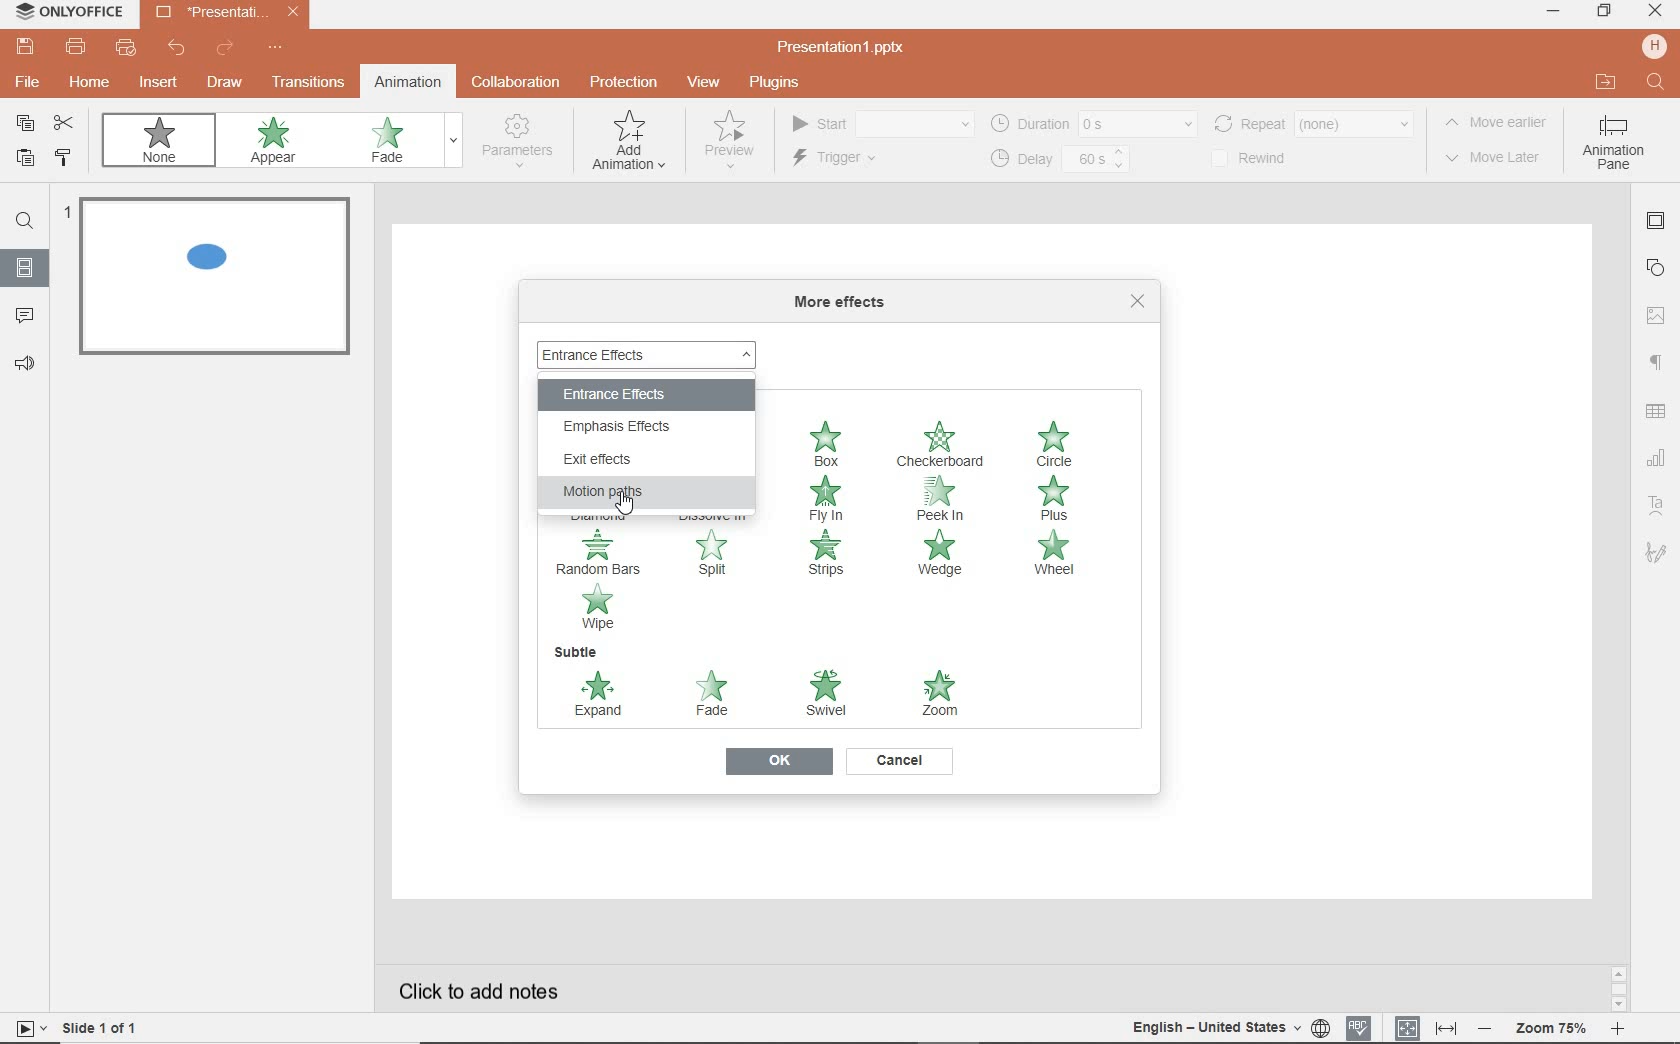 The image size is (1680, 1044). Describe the element at coordinates (1501, 125) in the screenshot. I see `move earlier` at that location.